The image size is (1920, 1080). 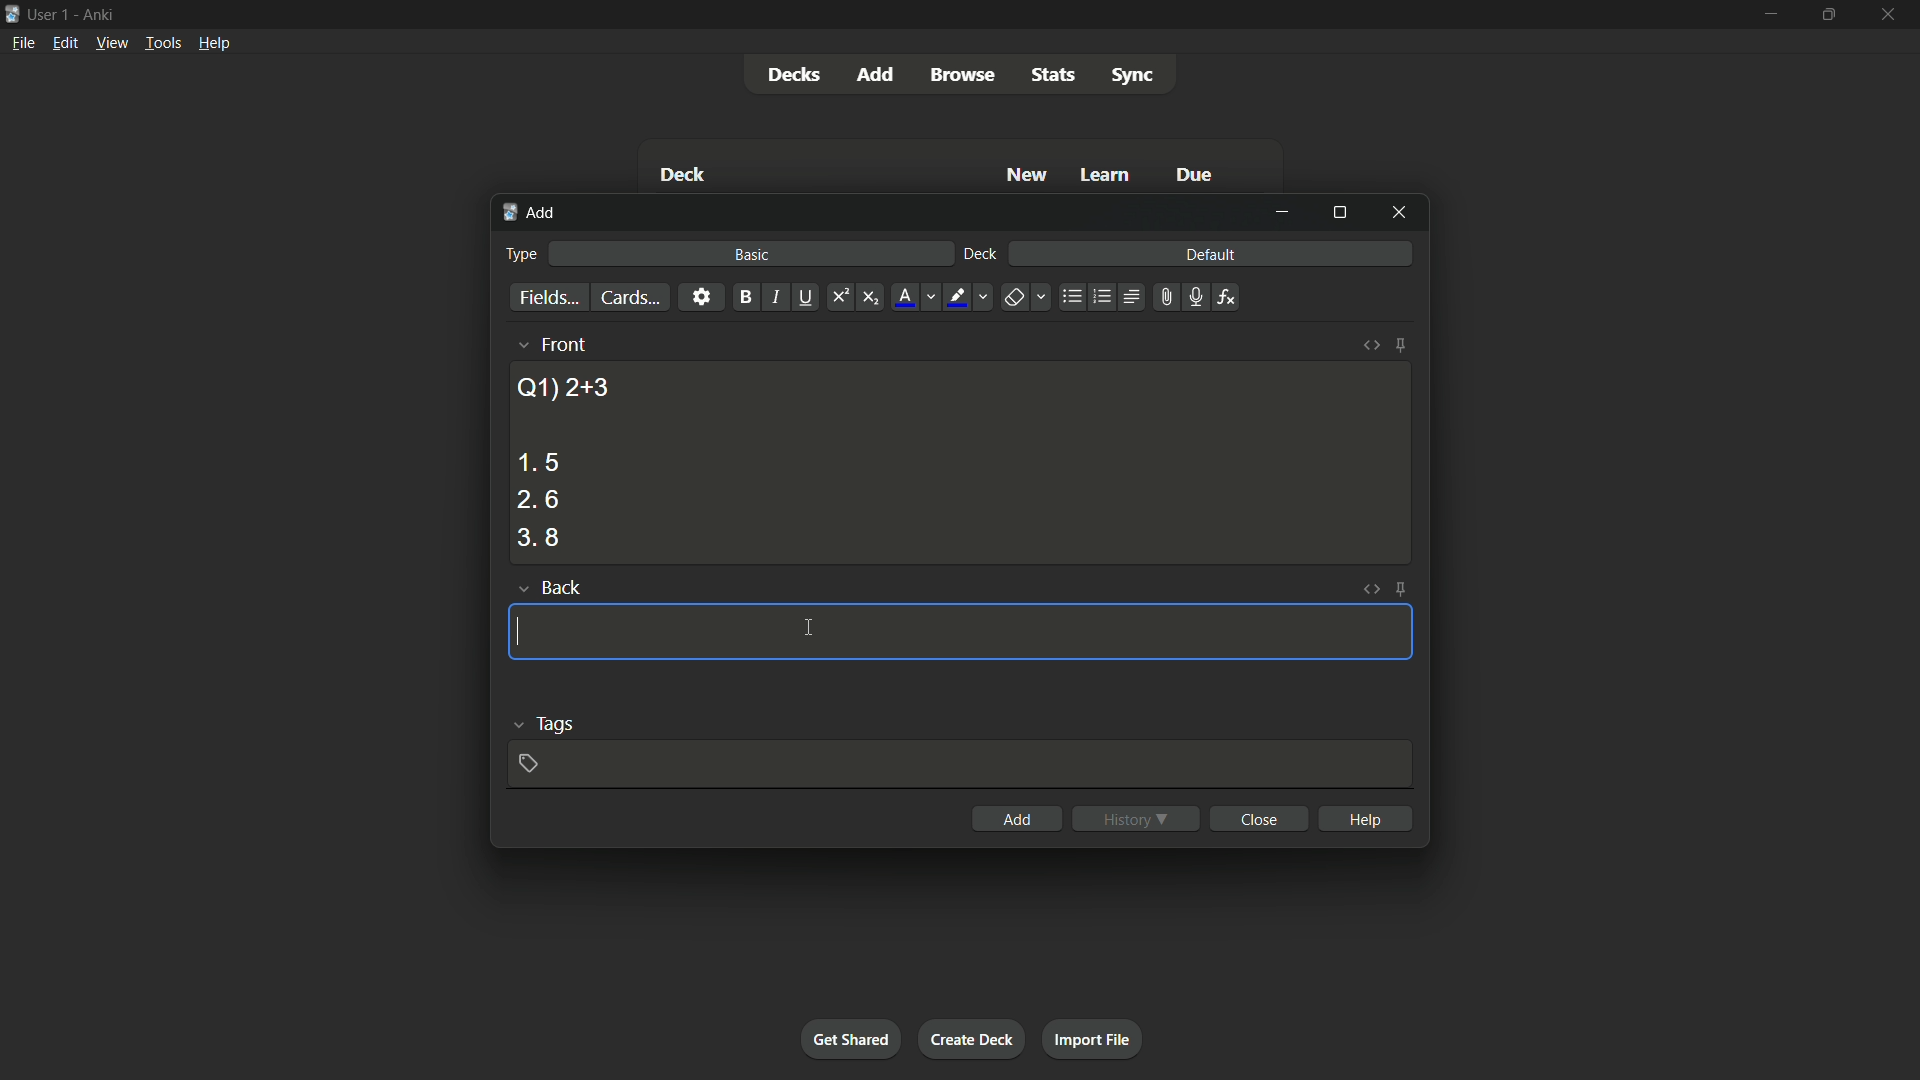 I want to click on question, so click(x=563, y=386).